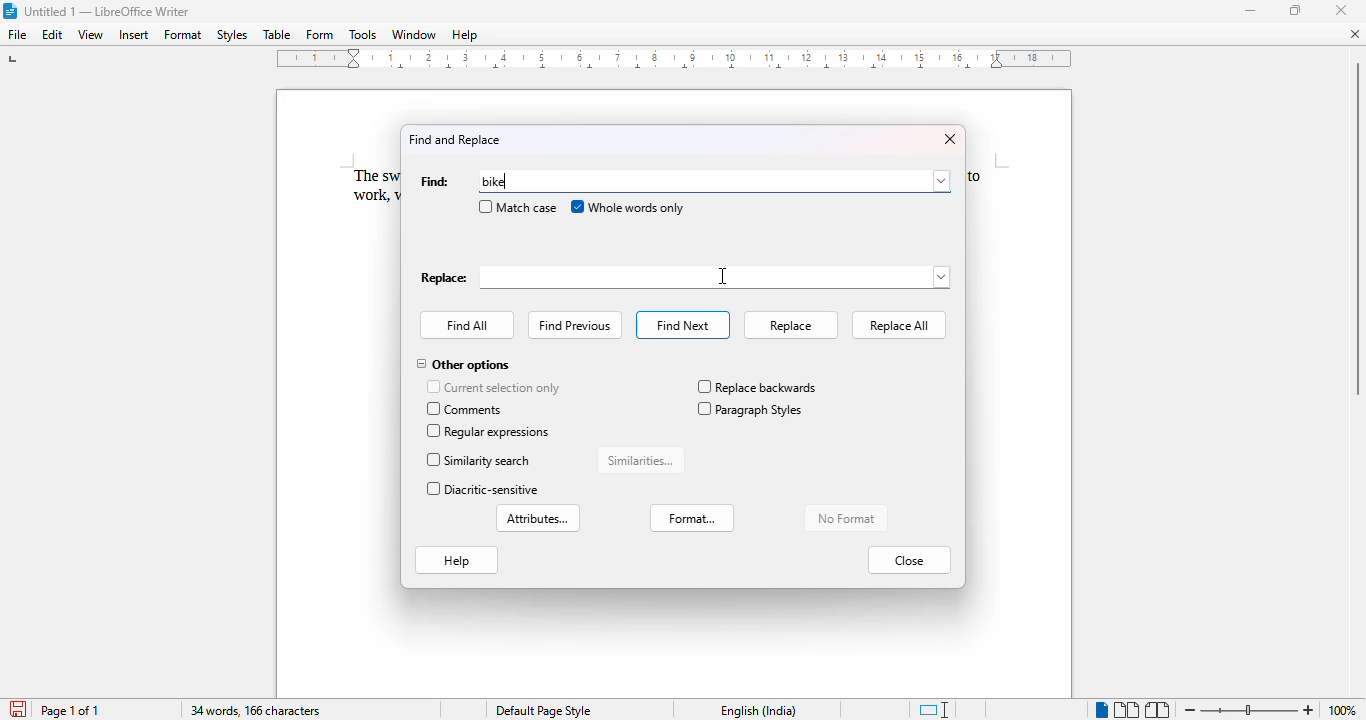 This screenshot has height=720, width=1366. I want to click on format, so click(692, 517).